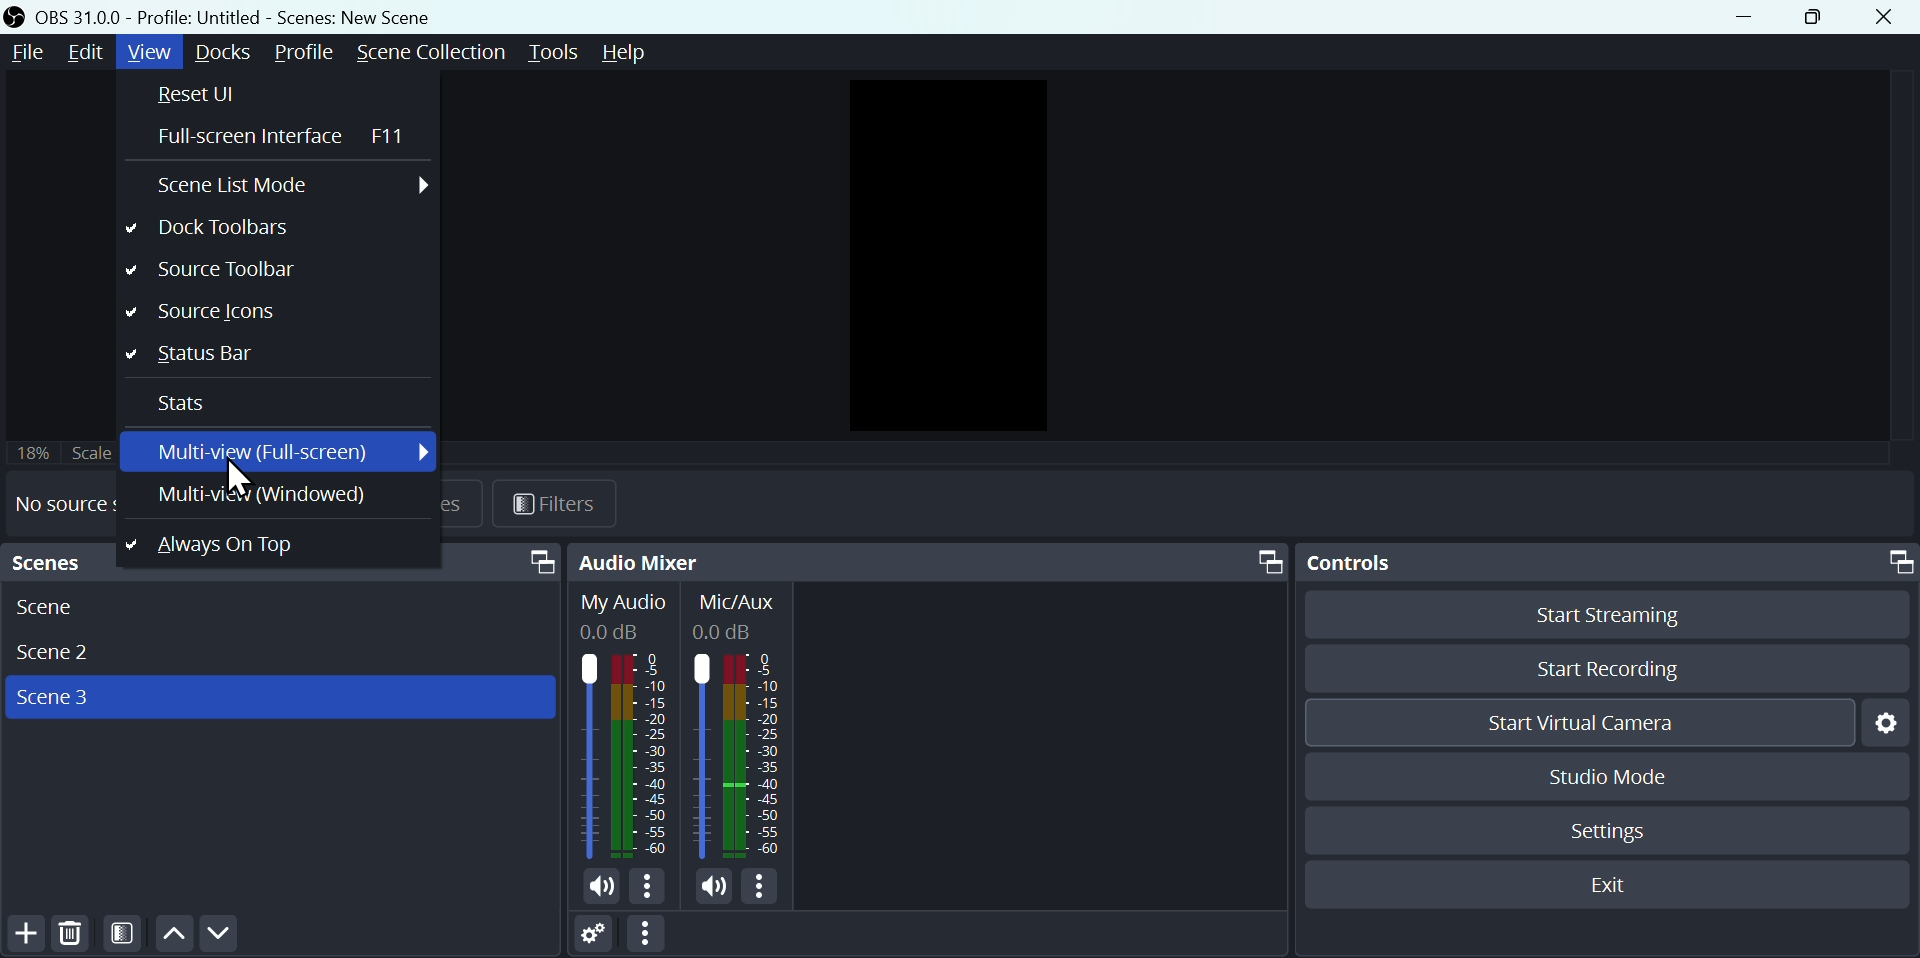 Image resolution: width=1920 pixels, height=958 pixels. Describe the element at coordinates (173, 936) in the screenshot. I see `Move up` at that location.